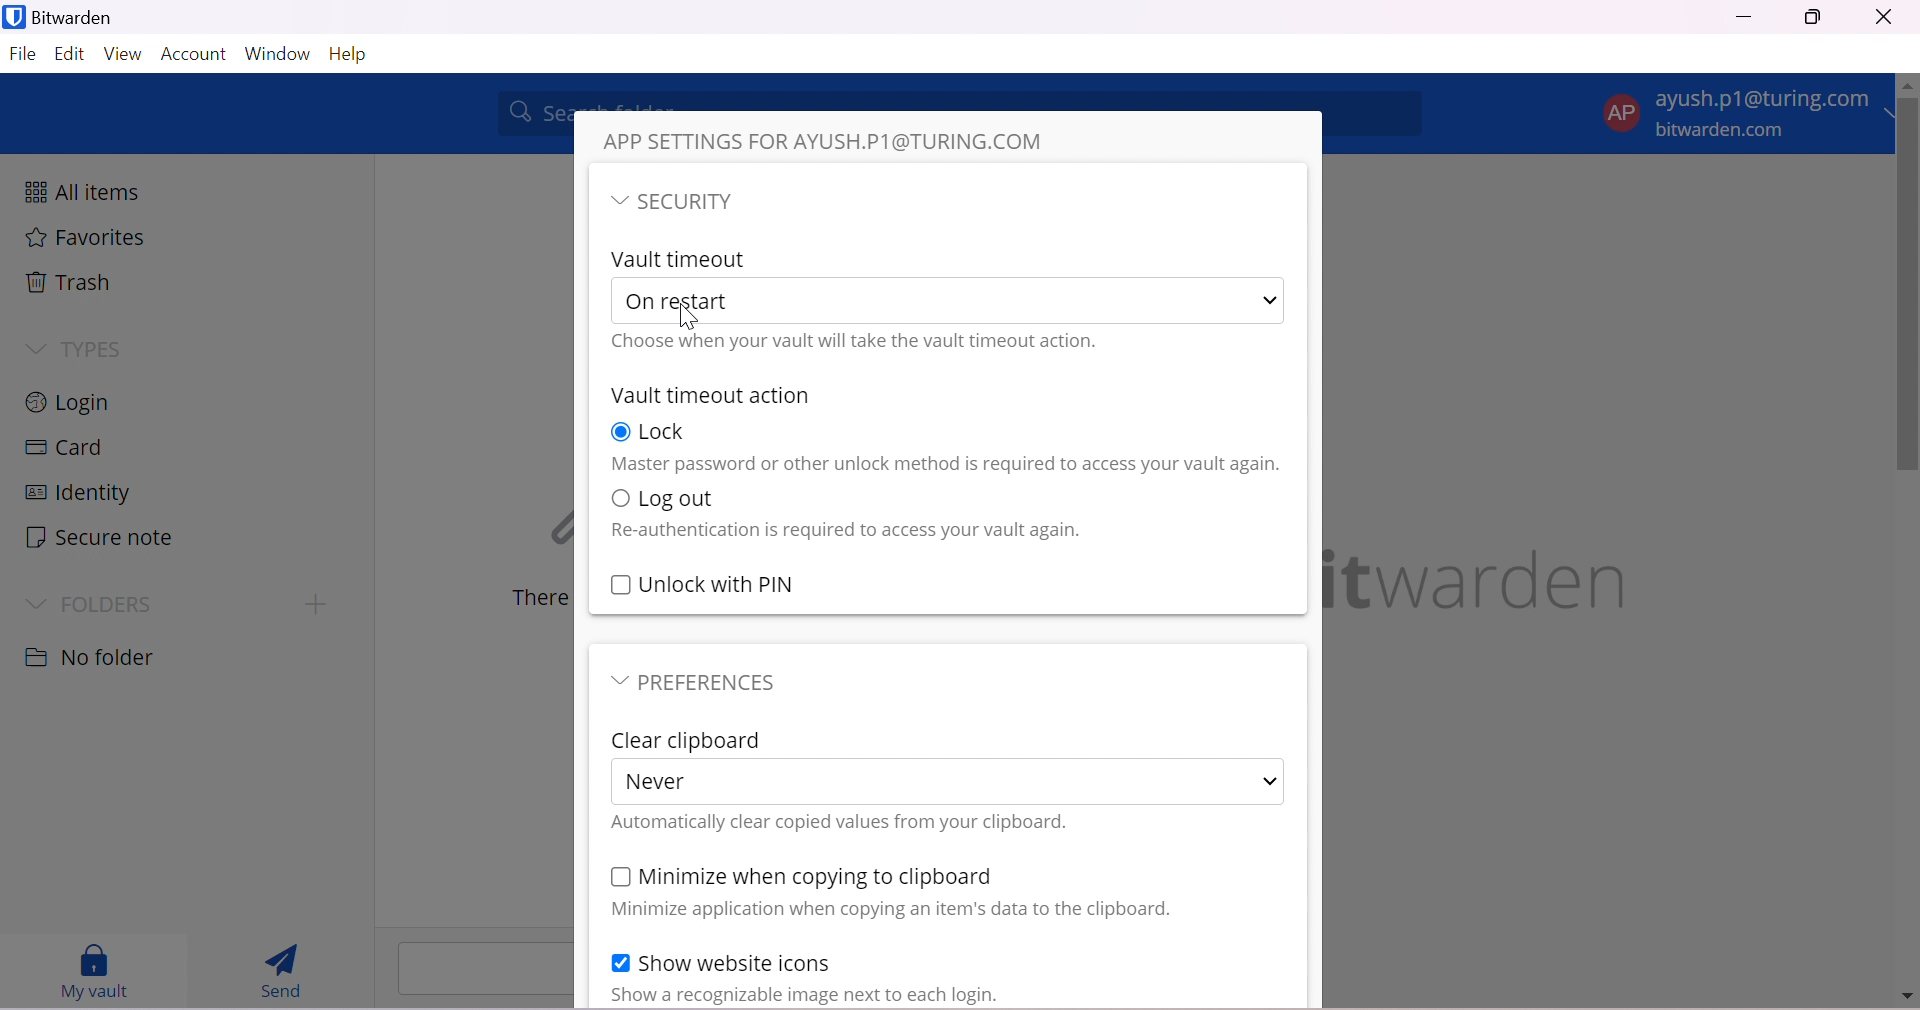 The image size is (1920, 1010). I want to click on move up, so click(1908, 87).